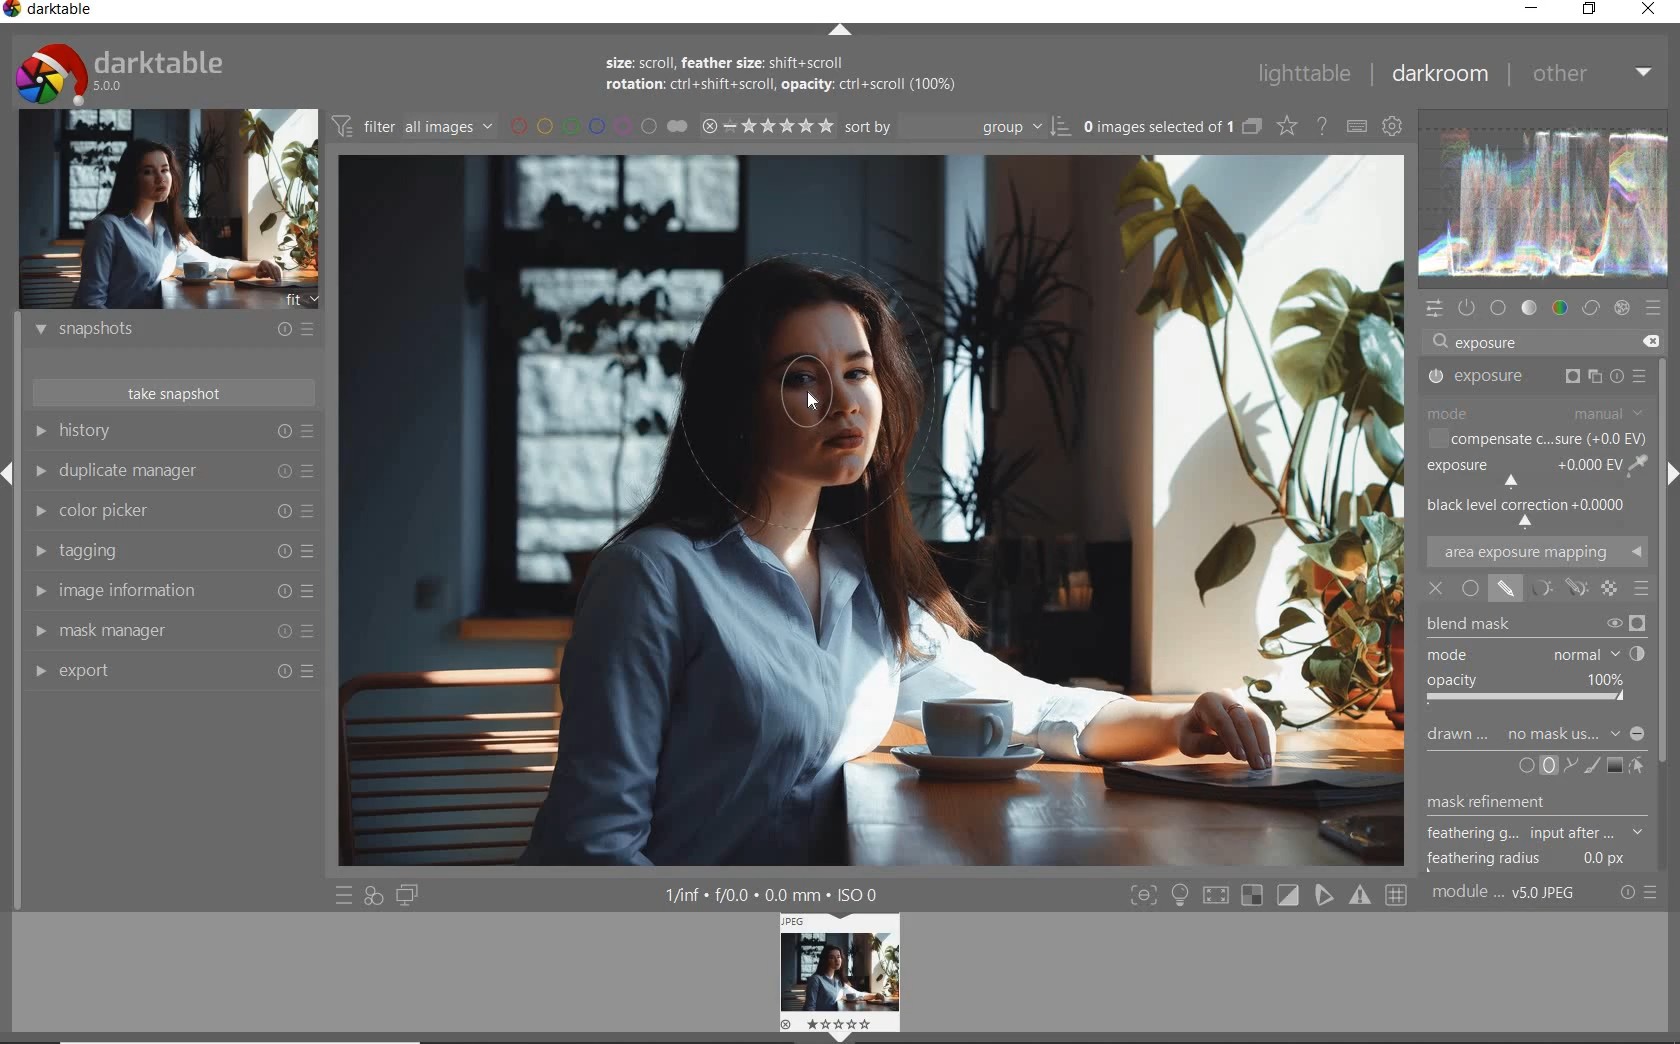  Describe the element at coordinates (1507, 895) in the screenshot. I see `module` at that location.